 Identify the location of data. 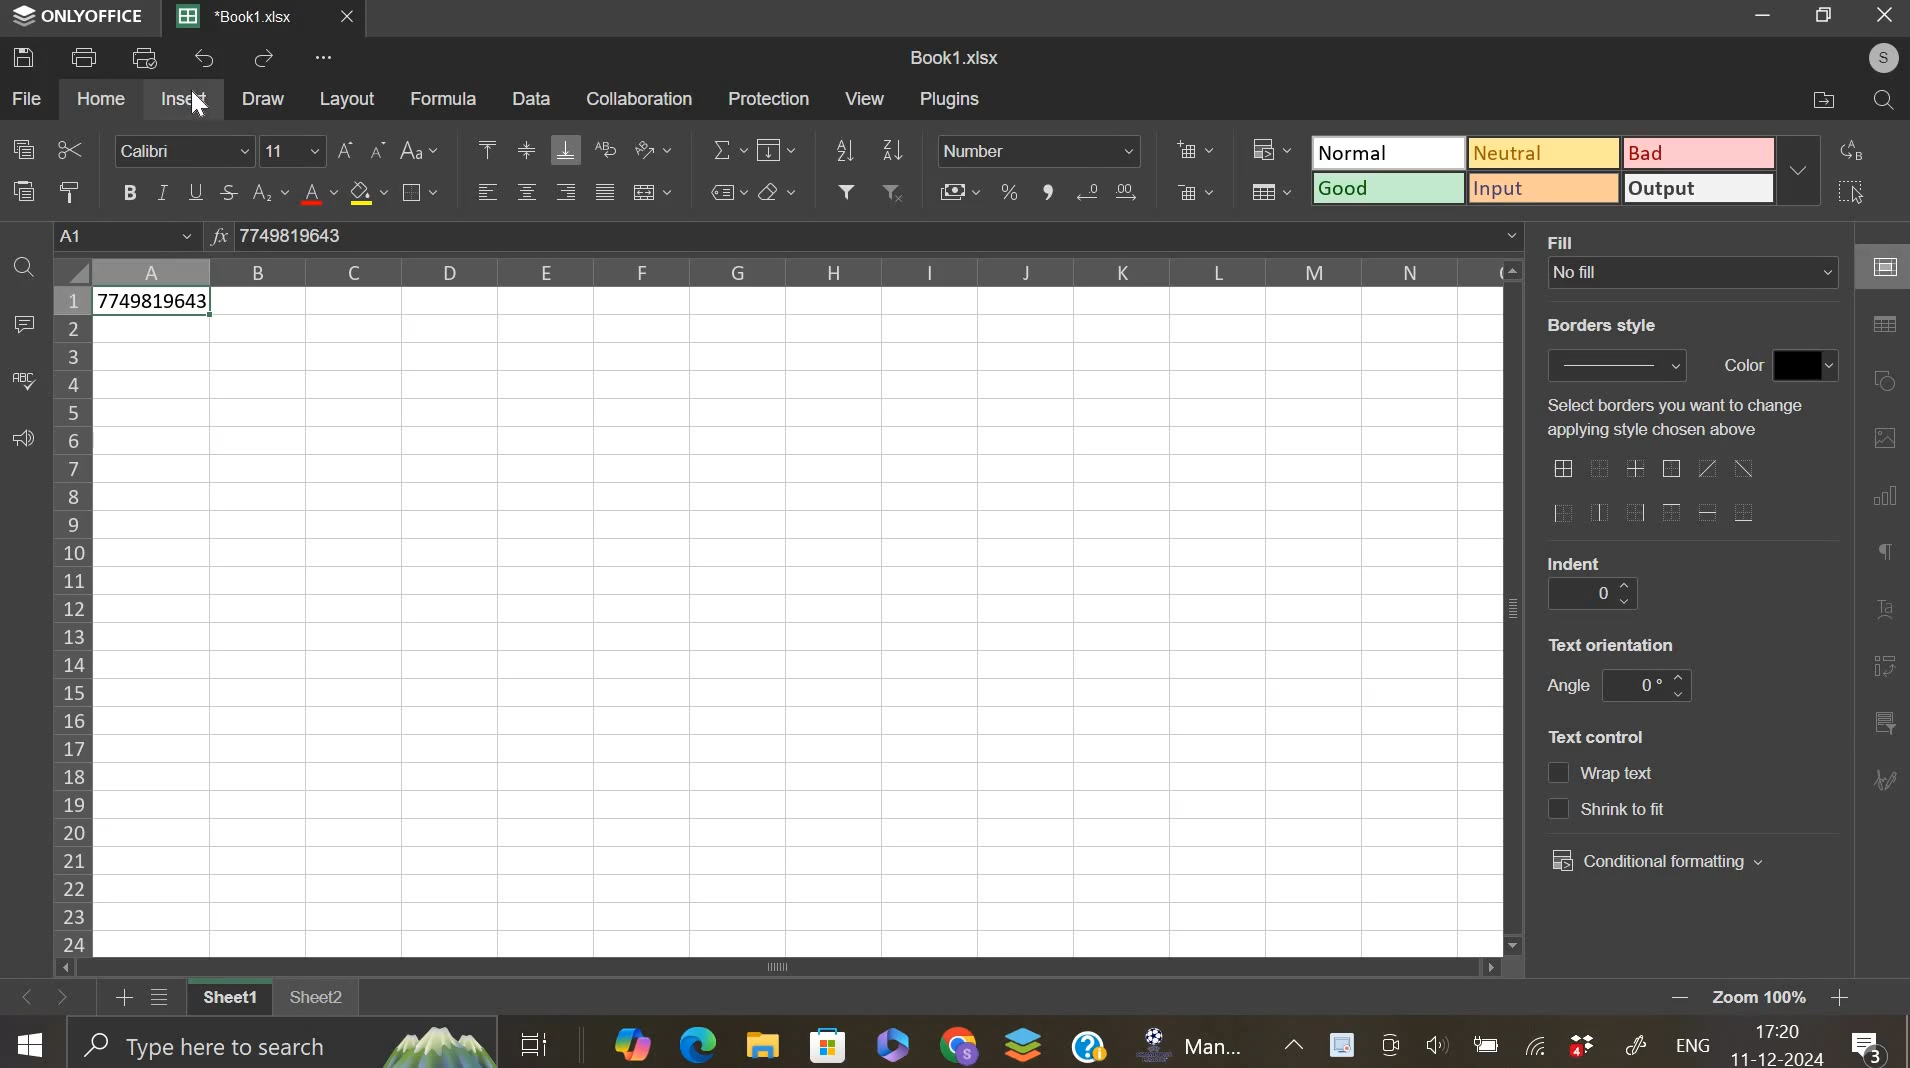
(155, 304).